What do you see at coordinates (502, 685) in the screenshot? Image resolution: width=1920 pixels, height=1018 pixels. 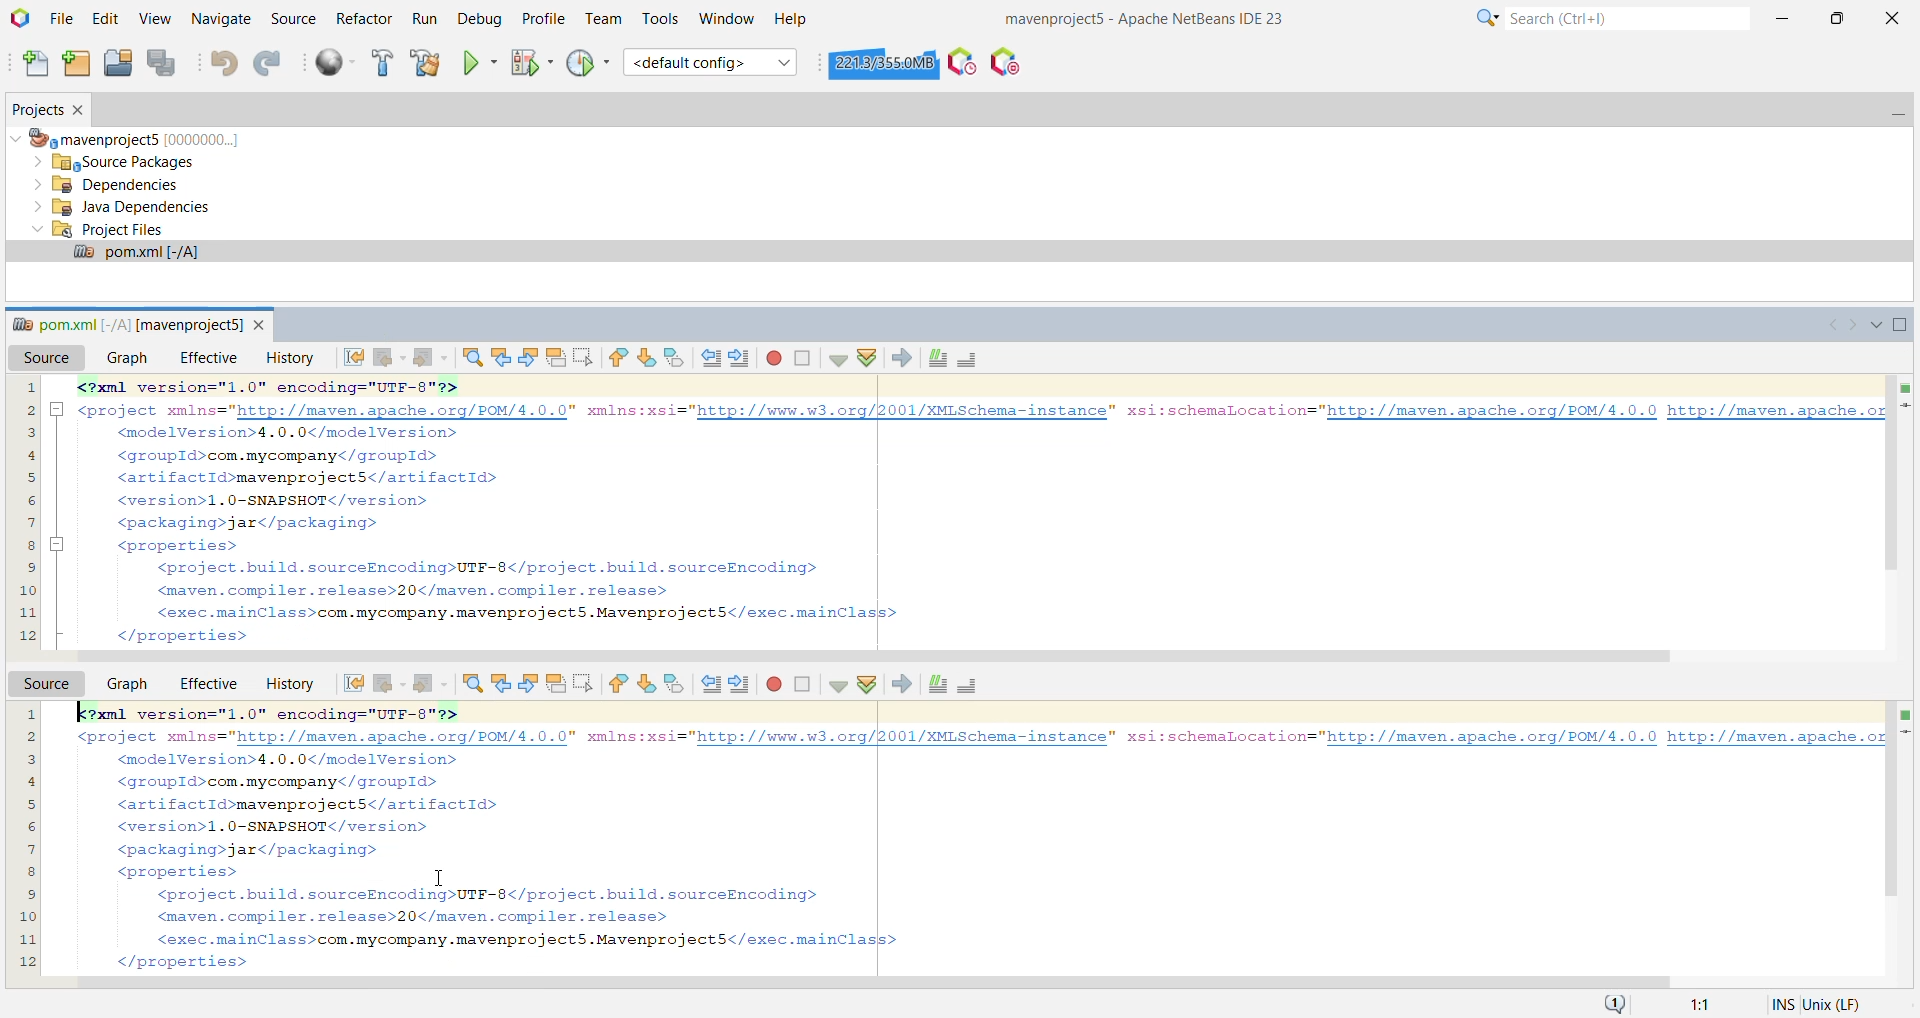 I see `Find Previous Occurrence` at bounding box center [502, 685].